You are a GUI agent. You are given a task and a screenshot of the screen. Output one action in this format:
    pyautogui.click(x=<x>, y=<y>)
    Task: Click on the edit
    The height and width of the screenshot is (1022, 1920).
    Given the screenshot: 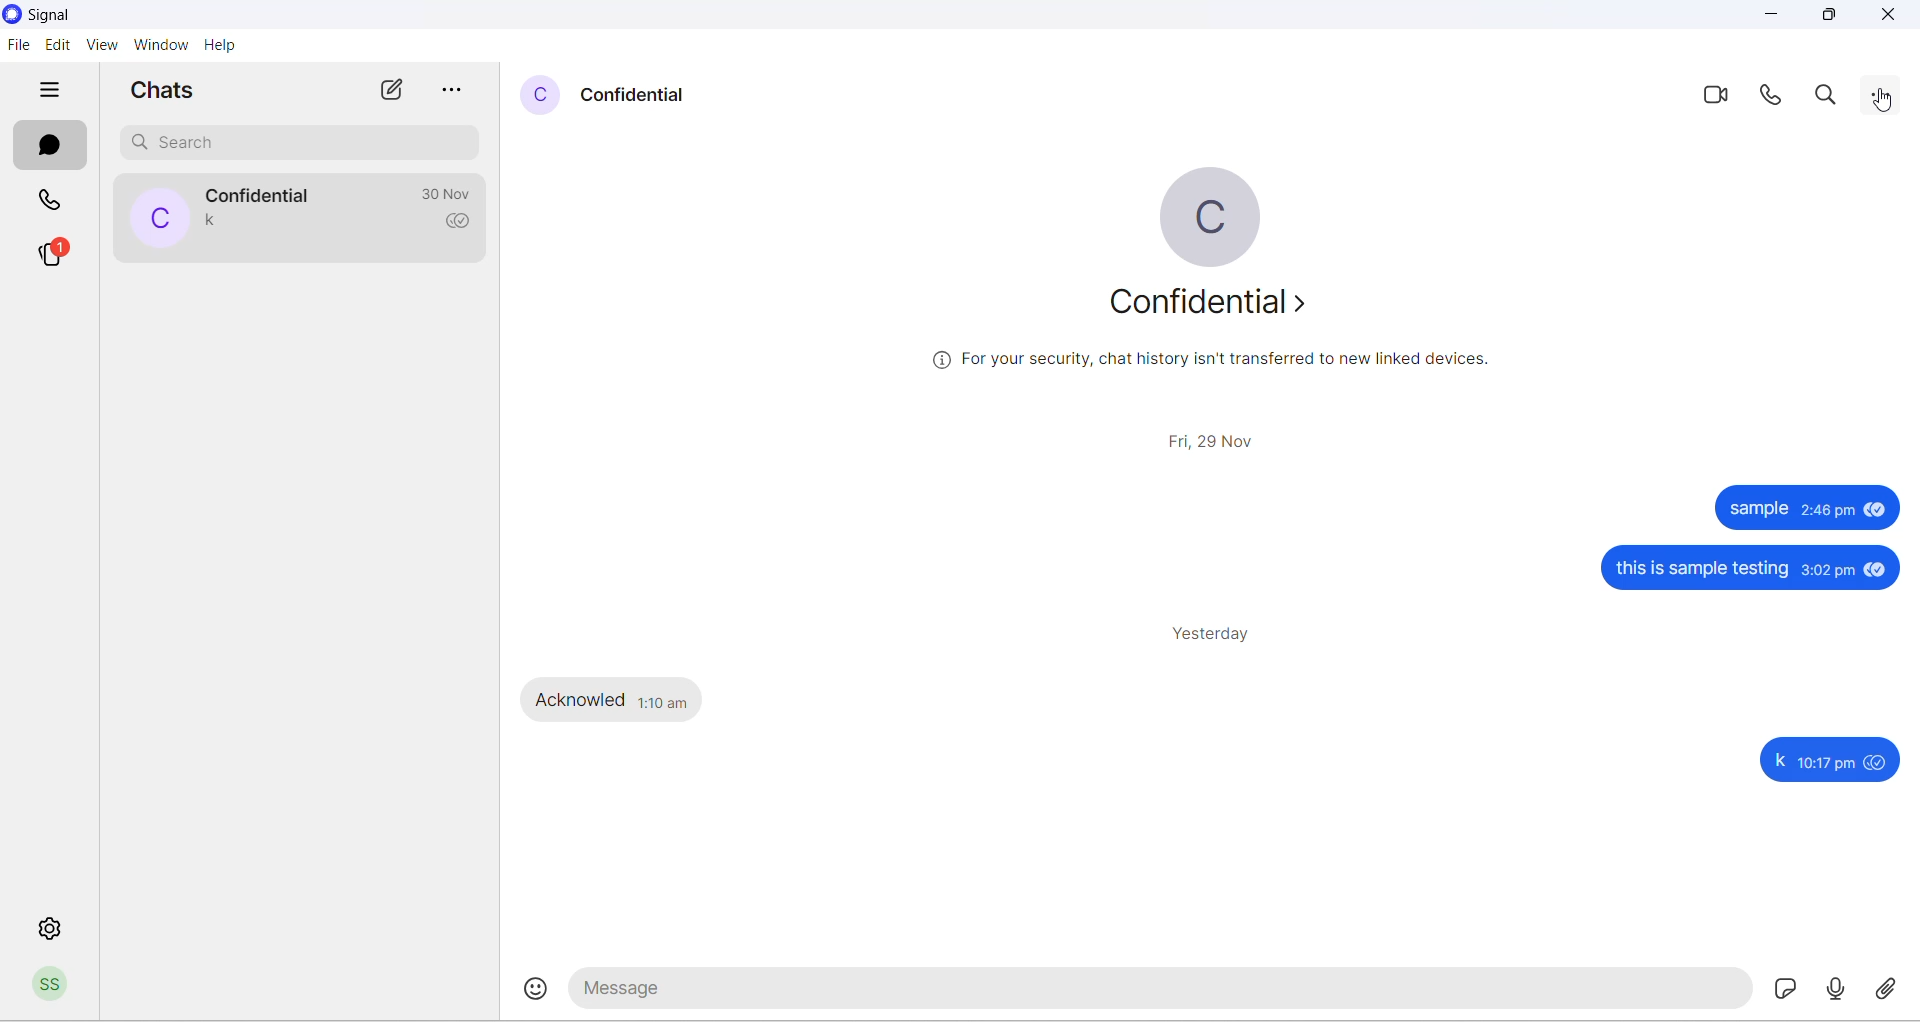 What is the action you would take?
    pyautogui.click(x=56, y=43)
    